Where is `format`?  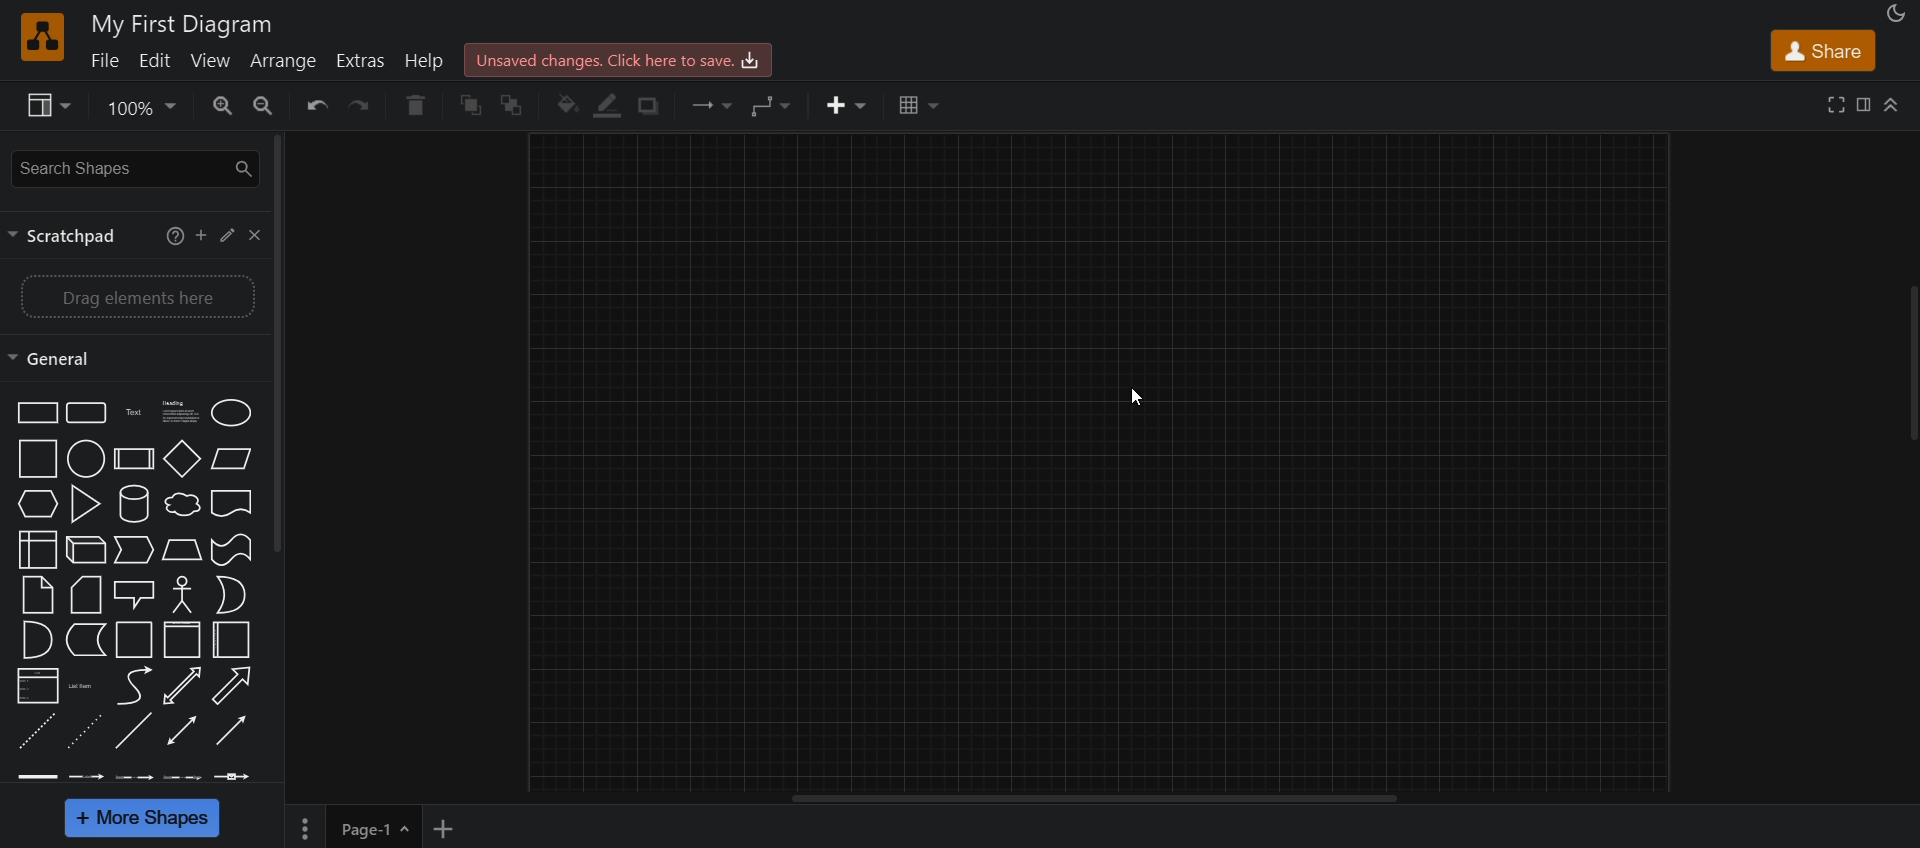 format is located at coordinates (1866, 107).